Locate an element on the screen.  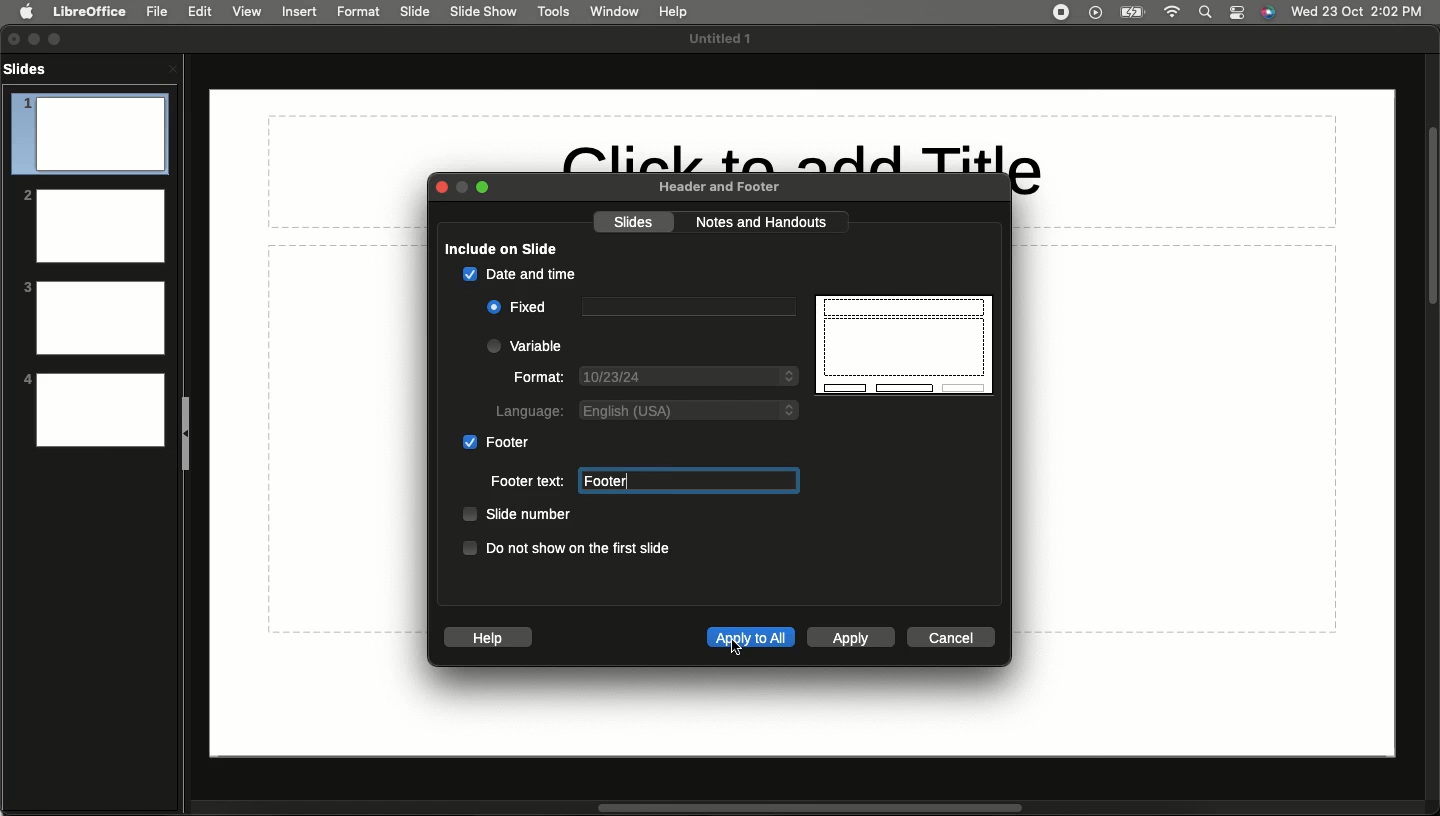
Scroll is located at coordinates (805, 808).